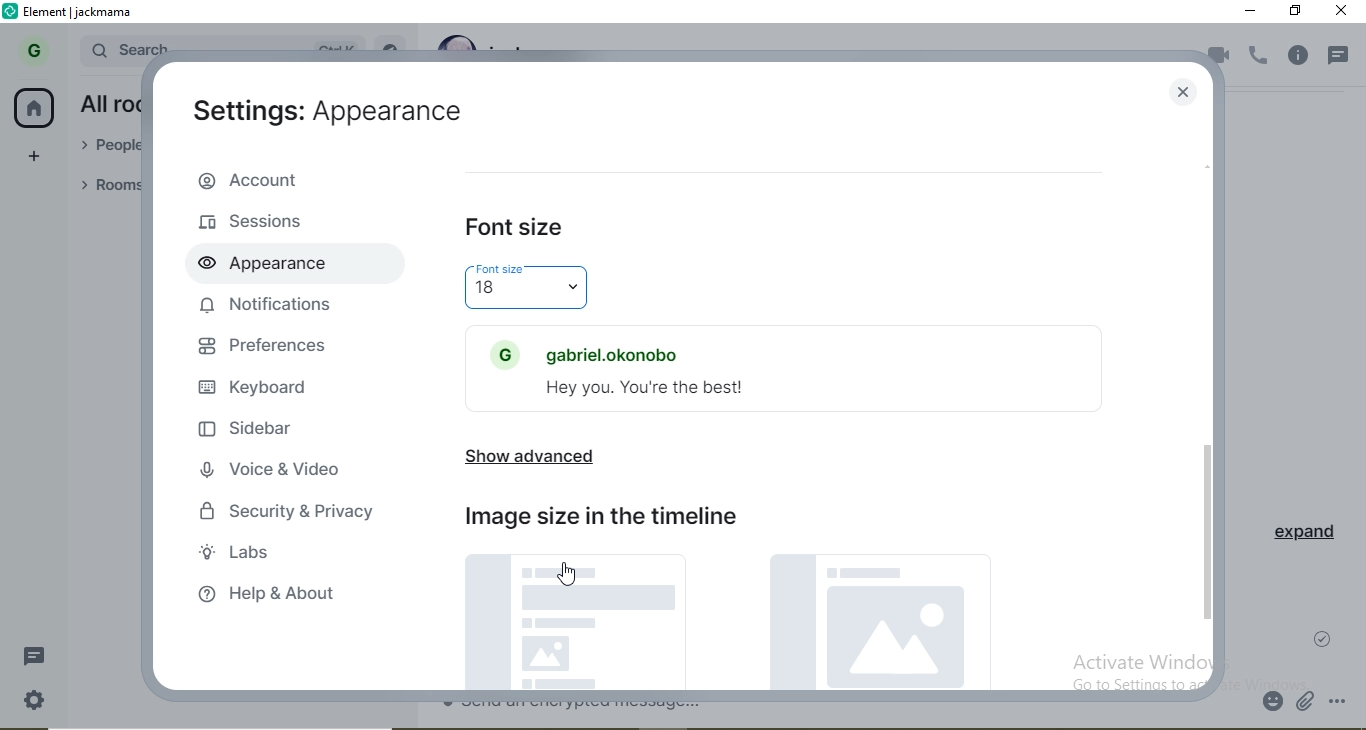 This screenshot has height=730, width=1366. I want to click on expand, so click(1302, 532).